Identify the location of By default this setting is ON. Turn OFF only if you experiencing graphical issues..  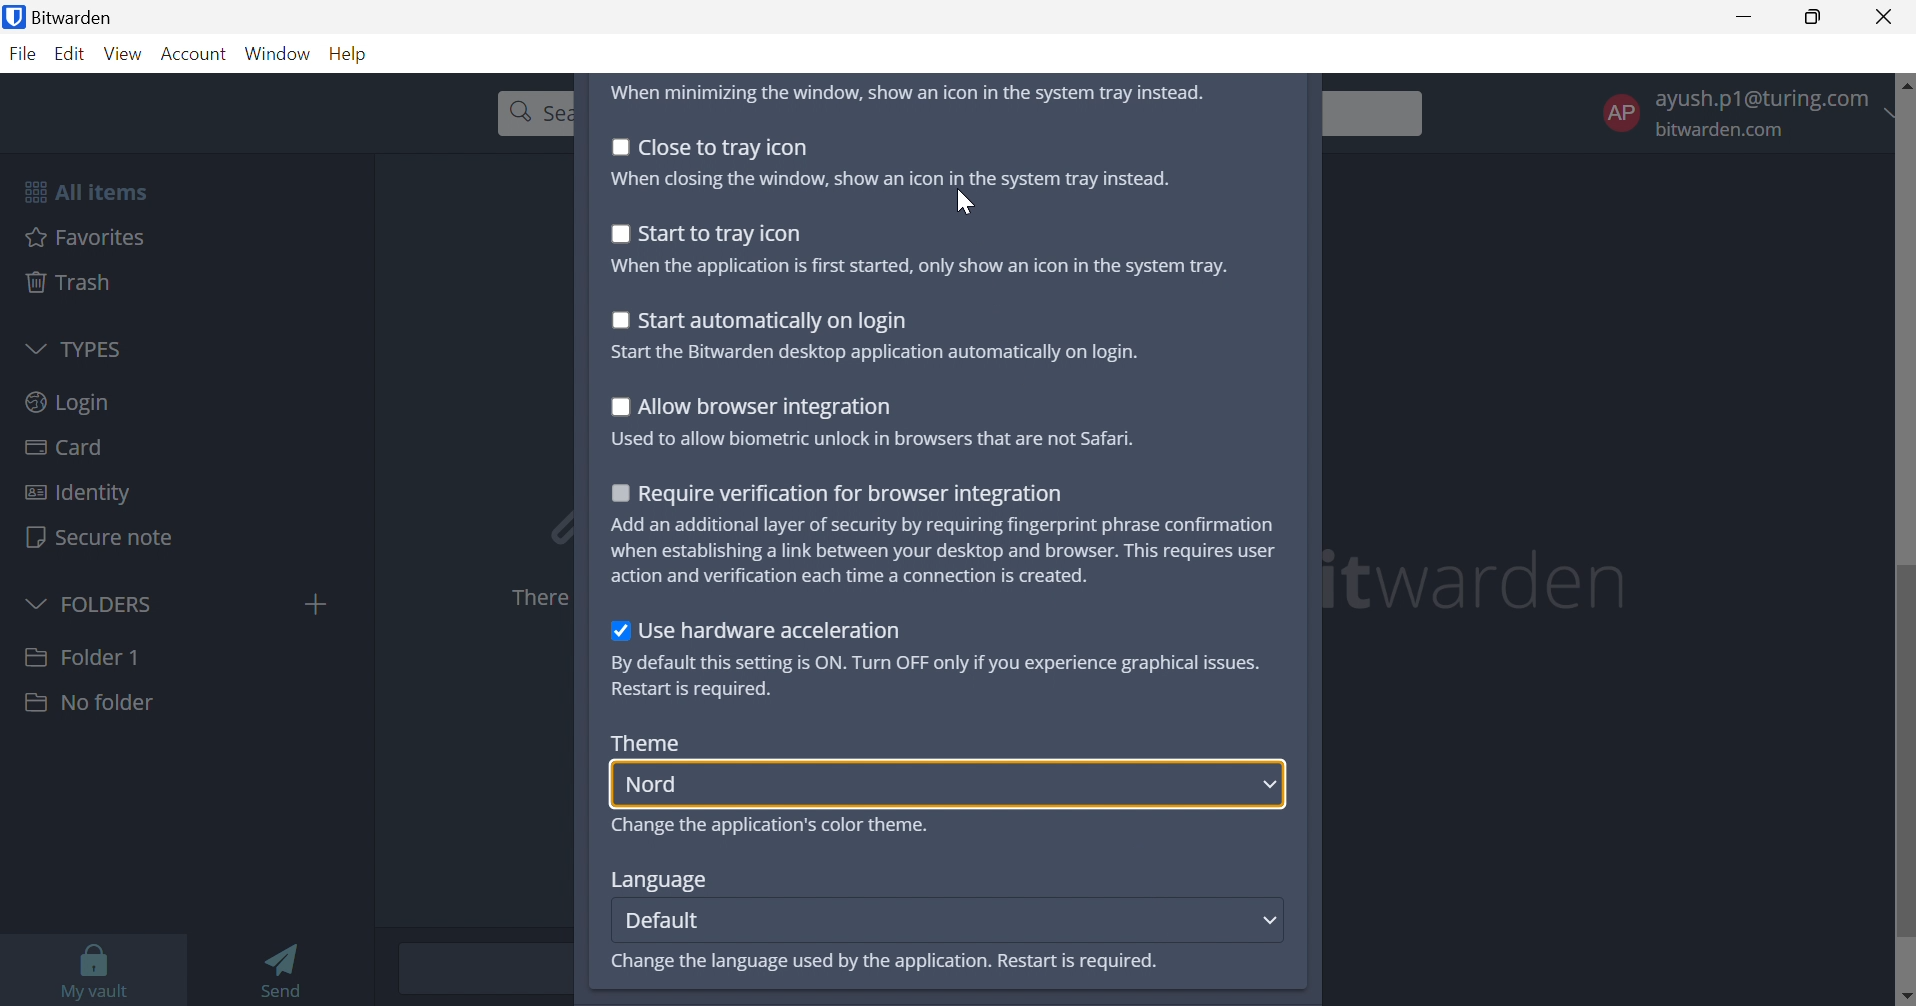
(935, 663).